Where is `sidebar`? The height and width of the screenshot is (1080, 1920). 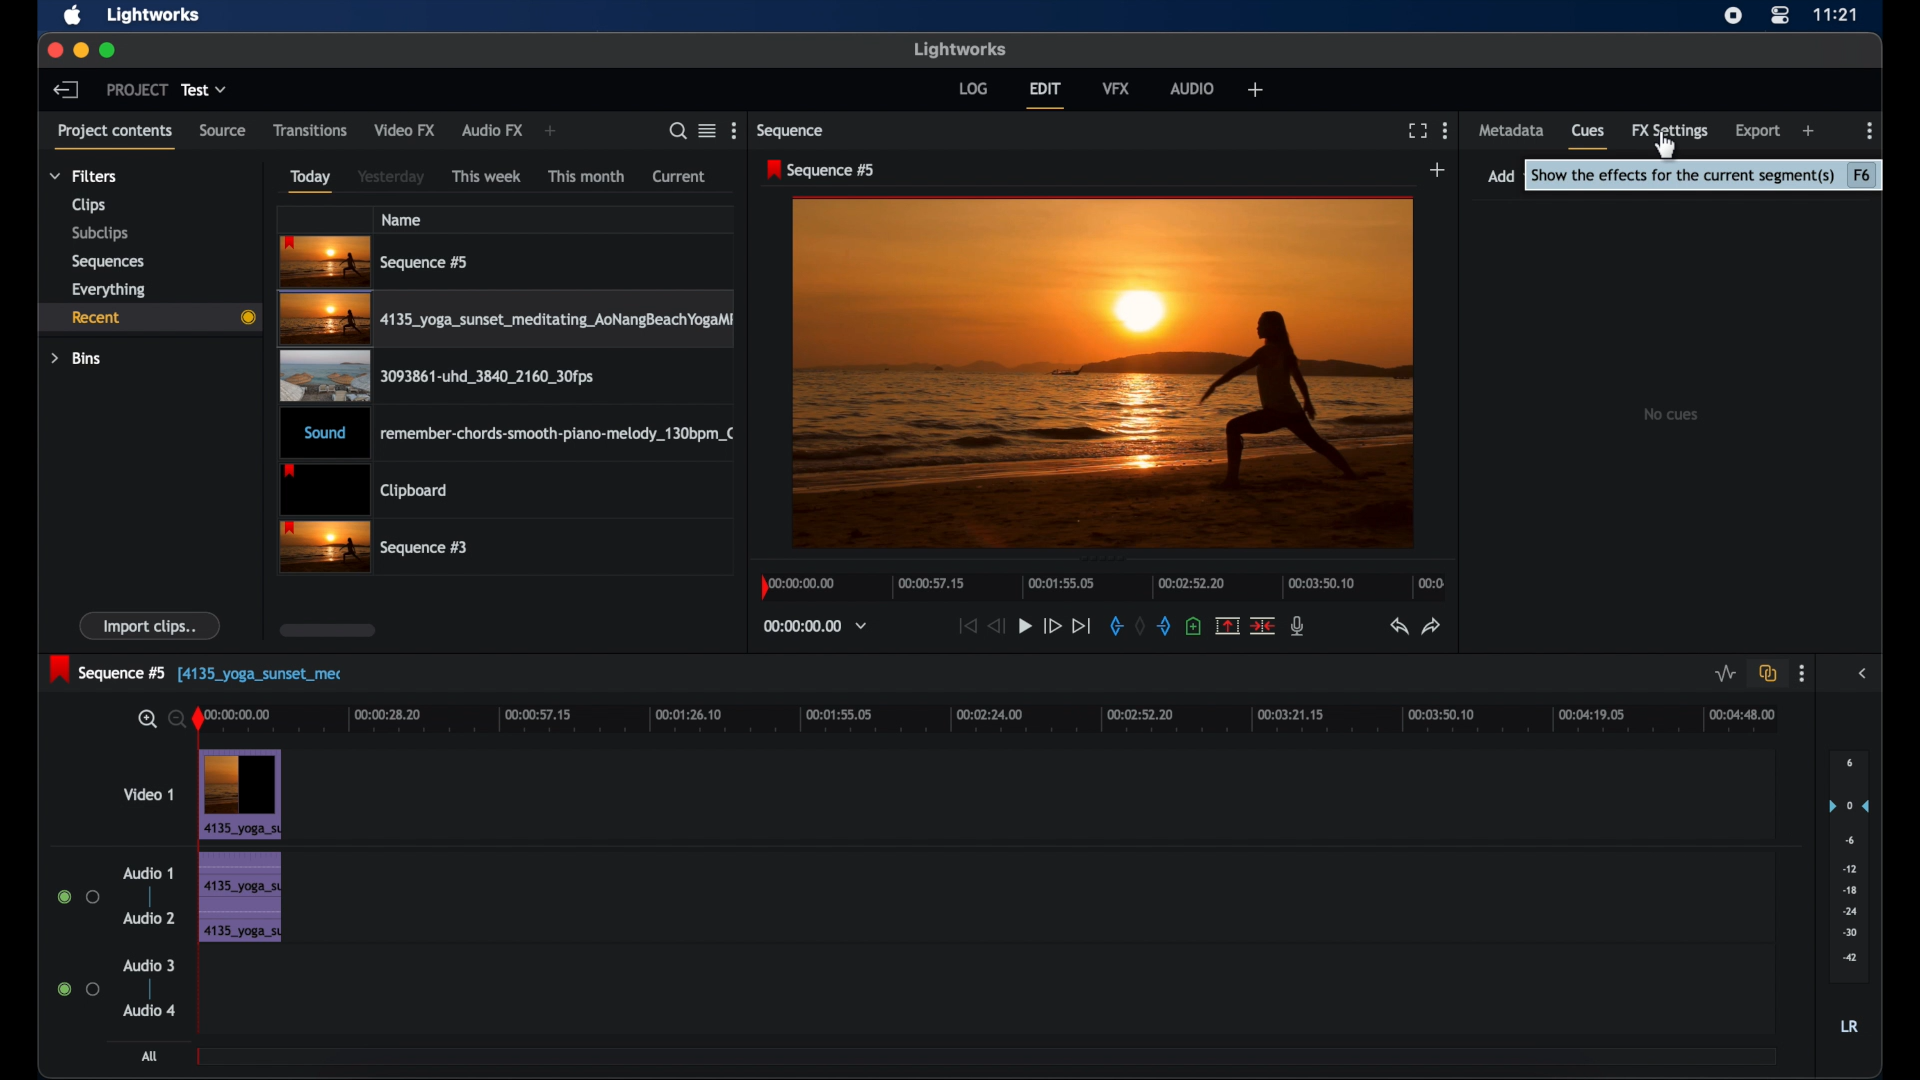 sidebar is located at coordinates (1866, 674).